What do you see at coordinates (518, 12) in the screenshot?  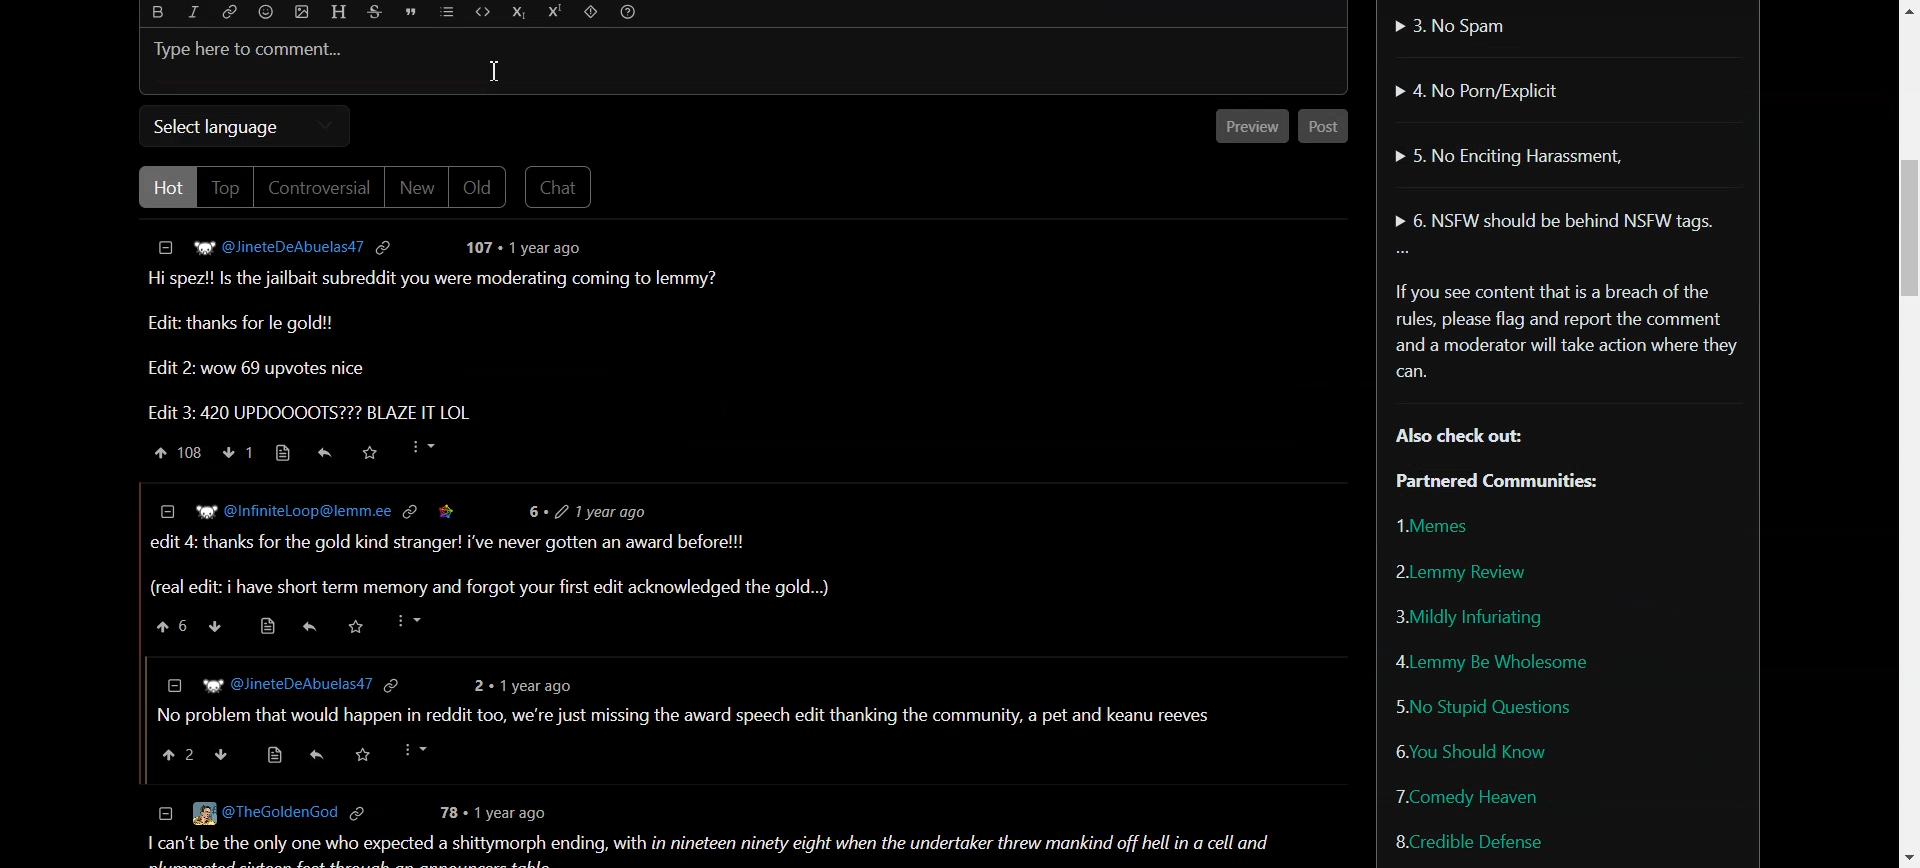 I see `Subscript` at bounding box center [518, 12].